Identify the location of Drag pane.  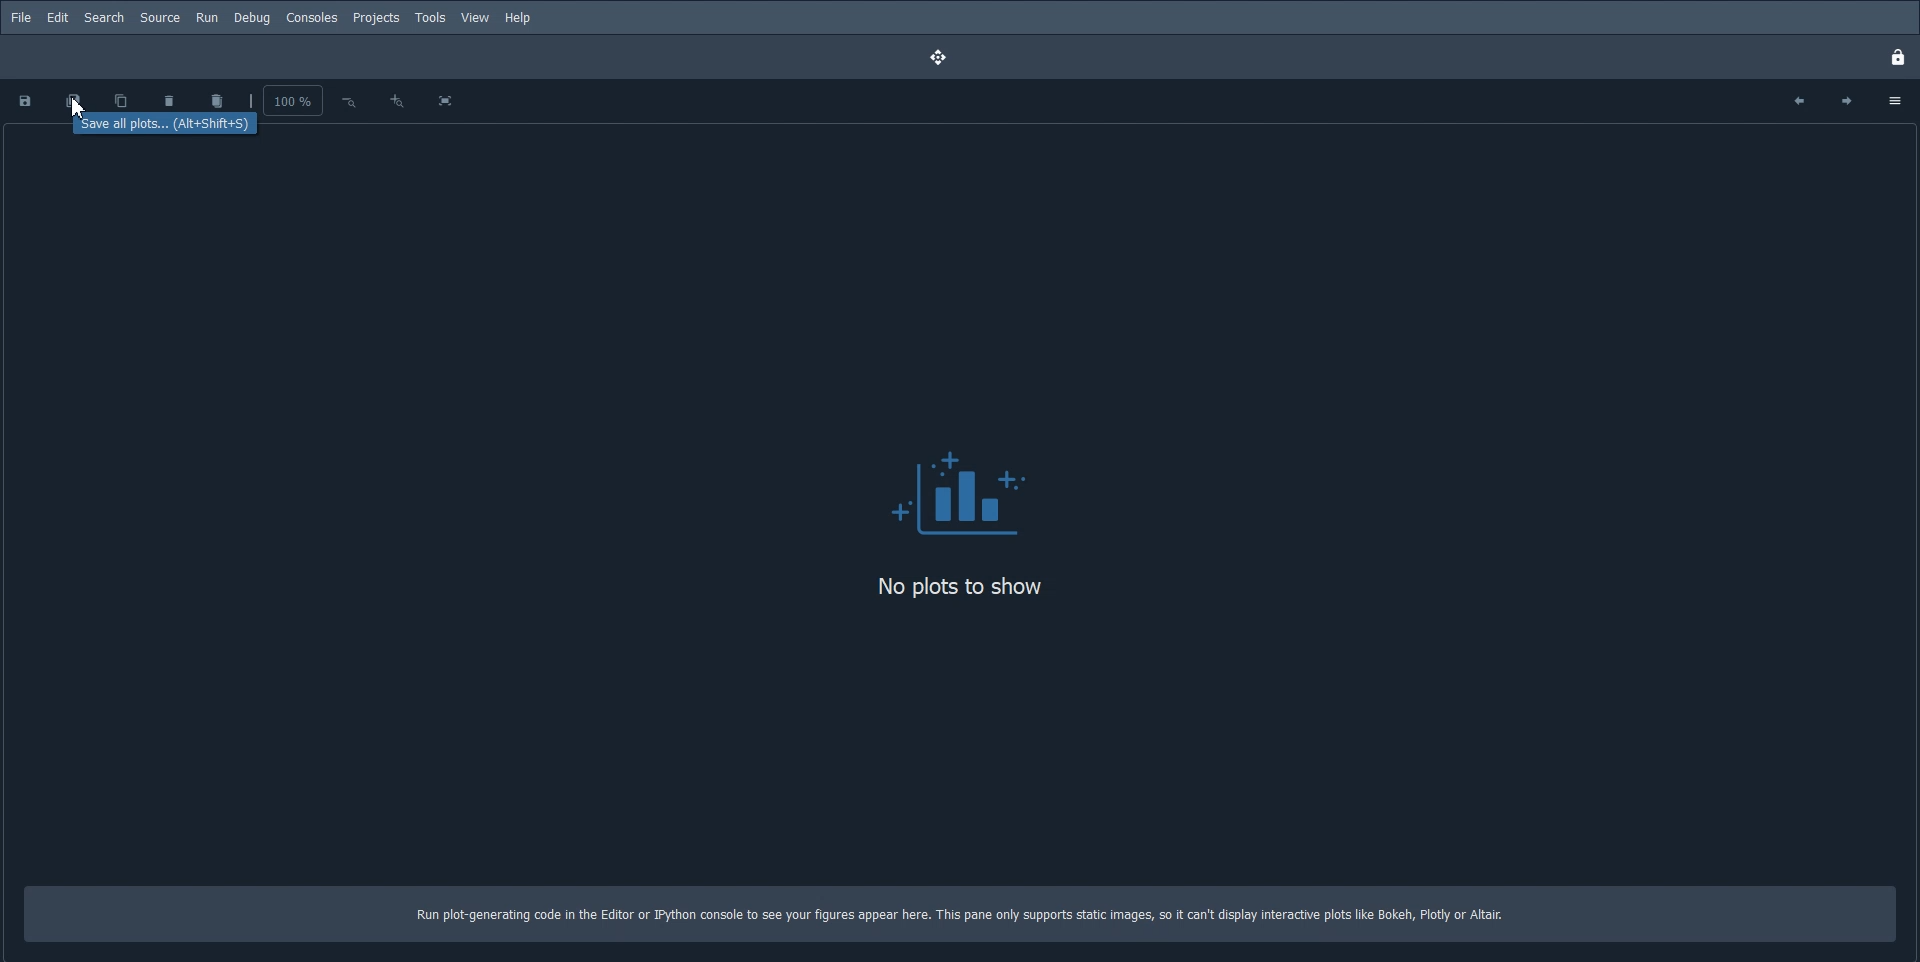
(940, 55).